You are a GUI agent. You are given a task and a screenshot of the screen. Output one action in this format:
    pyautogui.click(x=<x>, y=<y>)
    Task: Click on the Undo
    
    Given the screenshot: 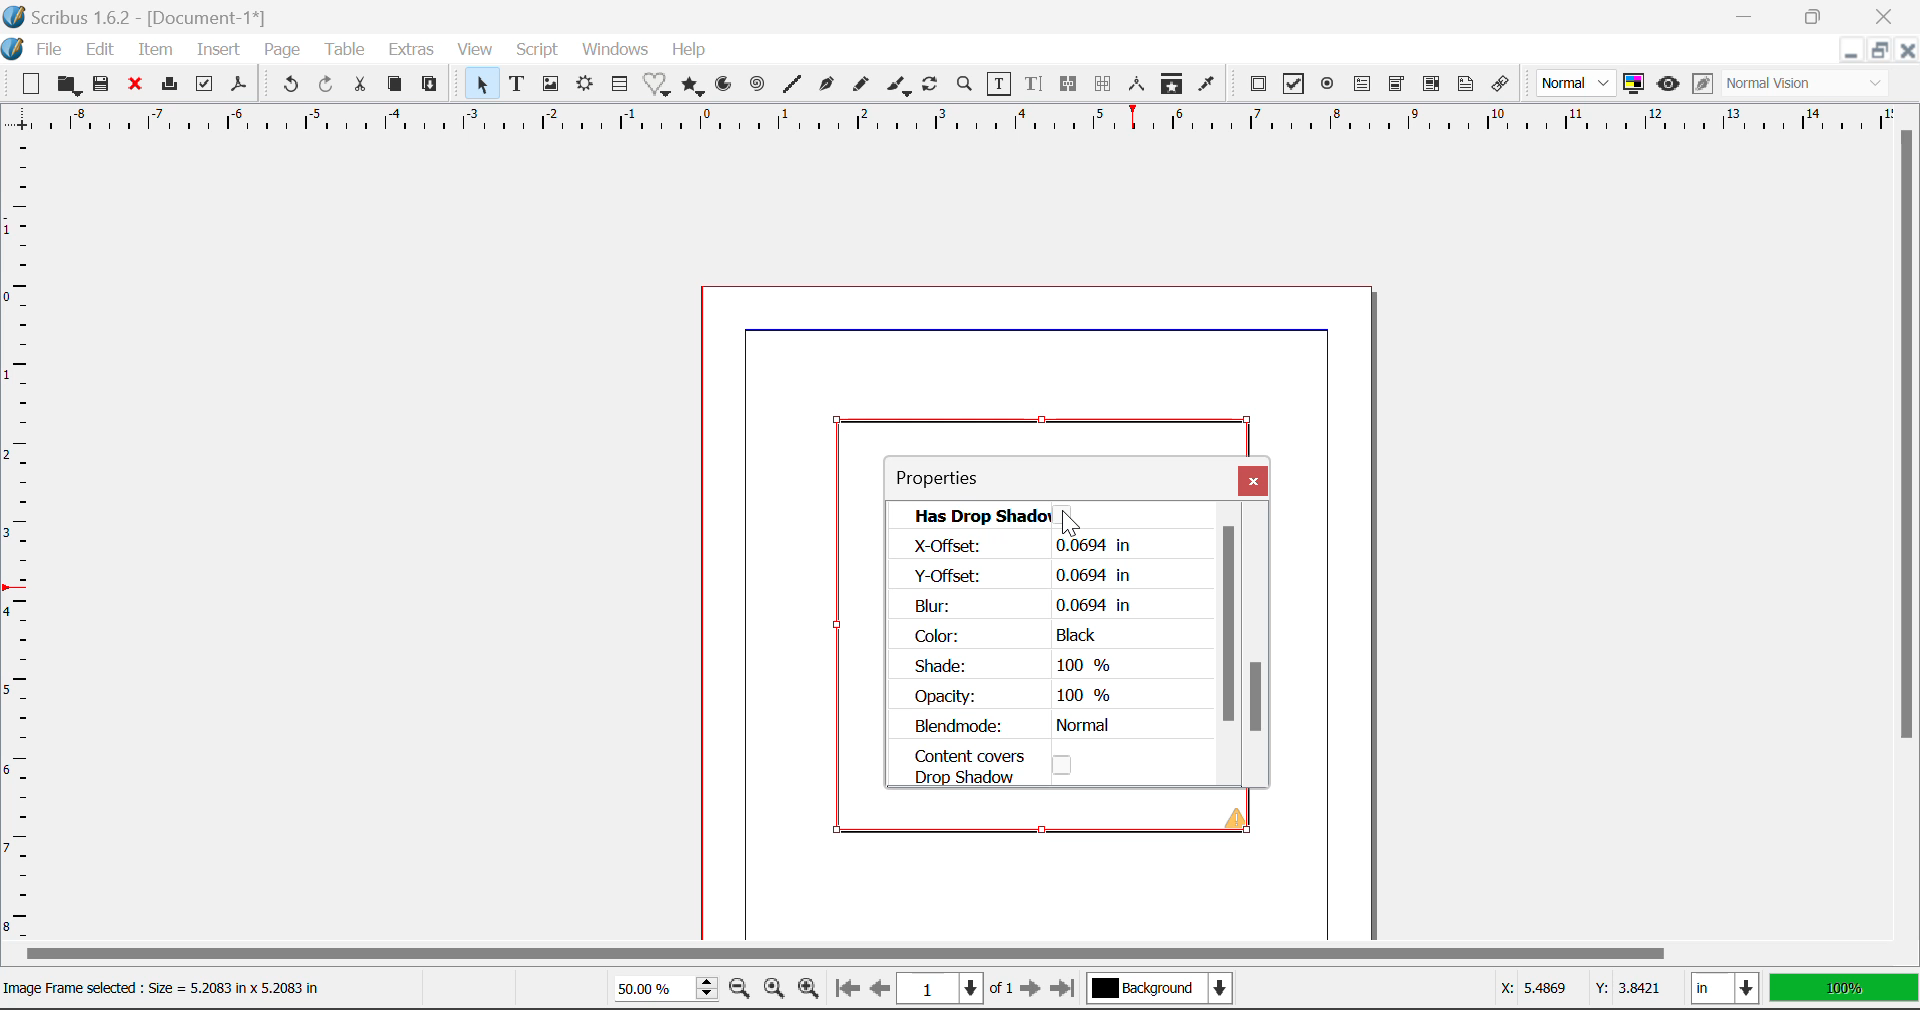 What is the action you would take?
    pyautogui.click(x=287, y=84)
    